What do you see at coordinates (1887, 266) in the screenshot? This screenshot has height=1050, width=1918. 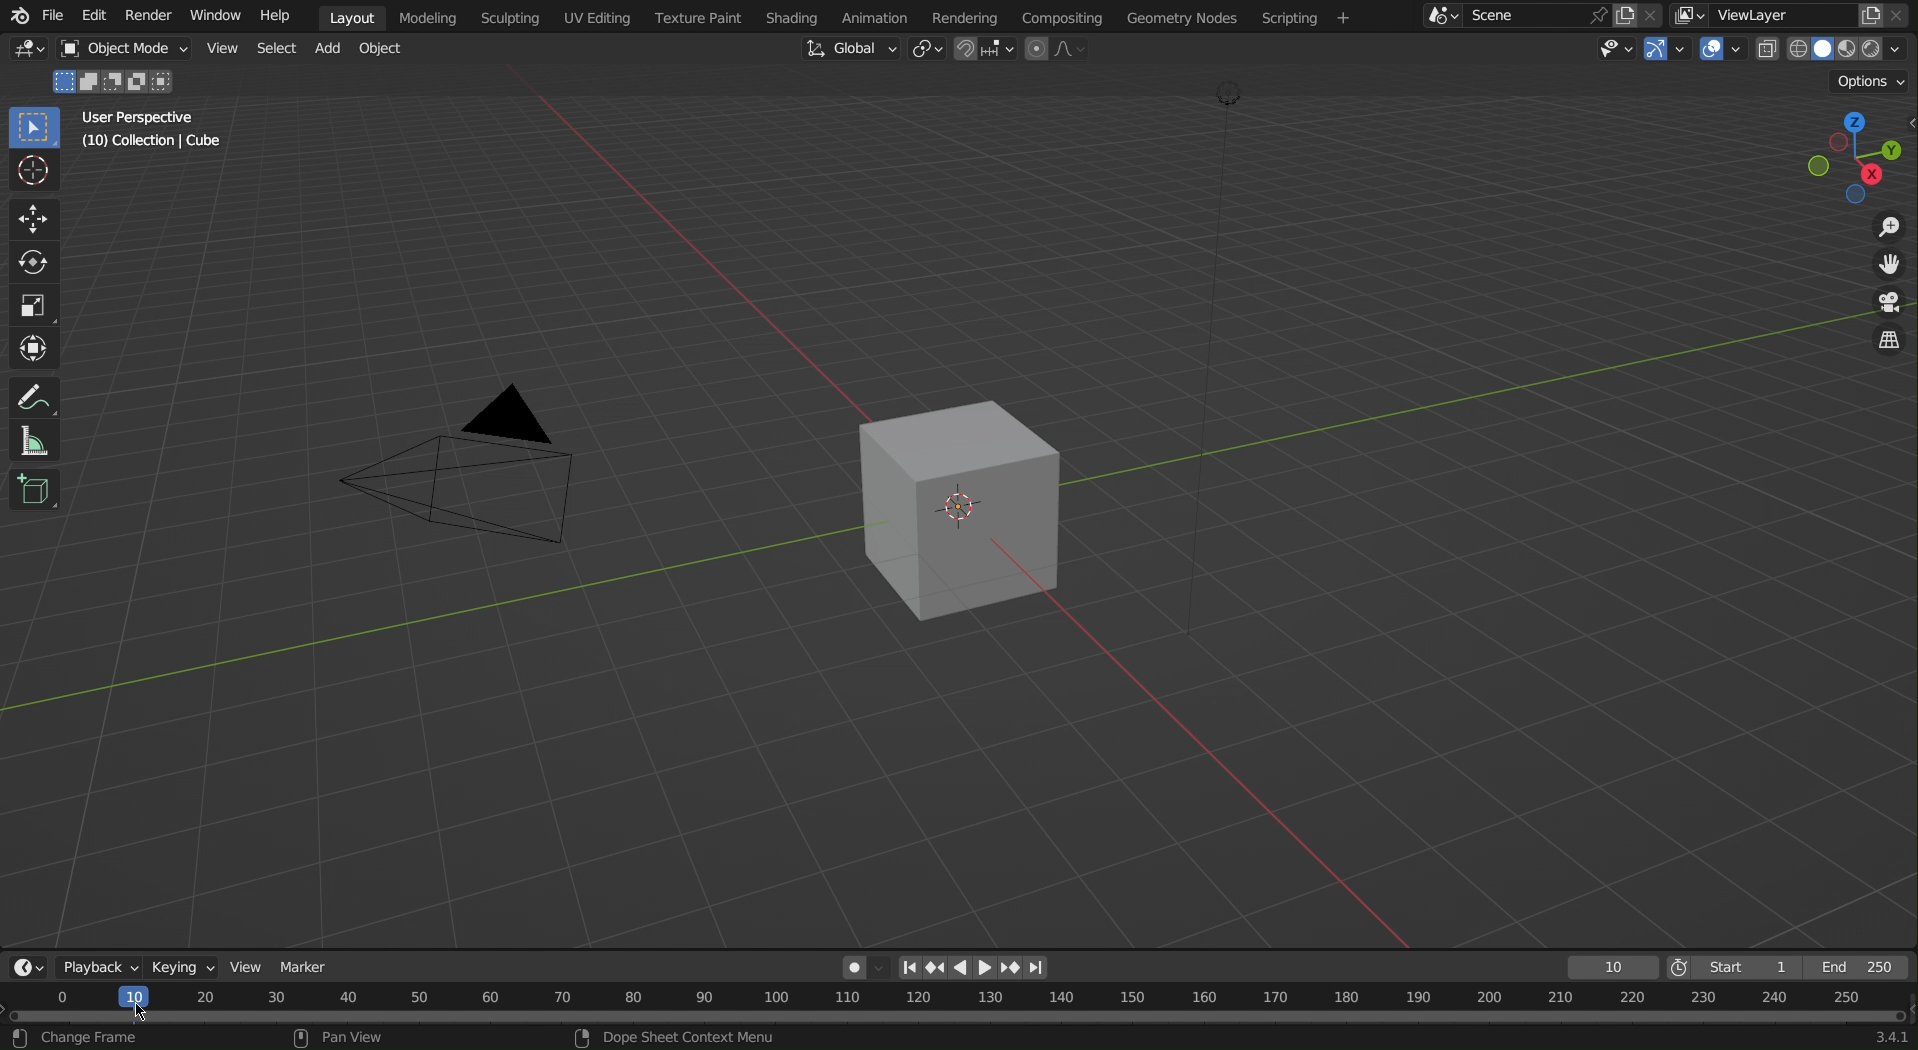 I see `Move View` at bounding box center [1887, 266].